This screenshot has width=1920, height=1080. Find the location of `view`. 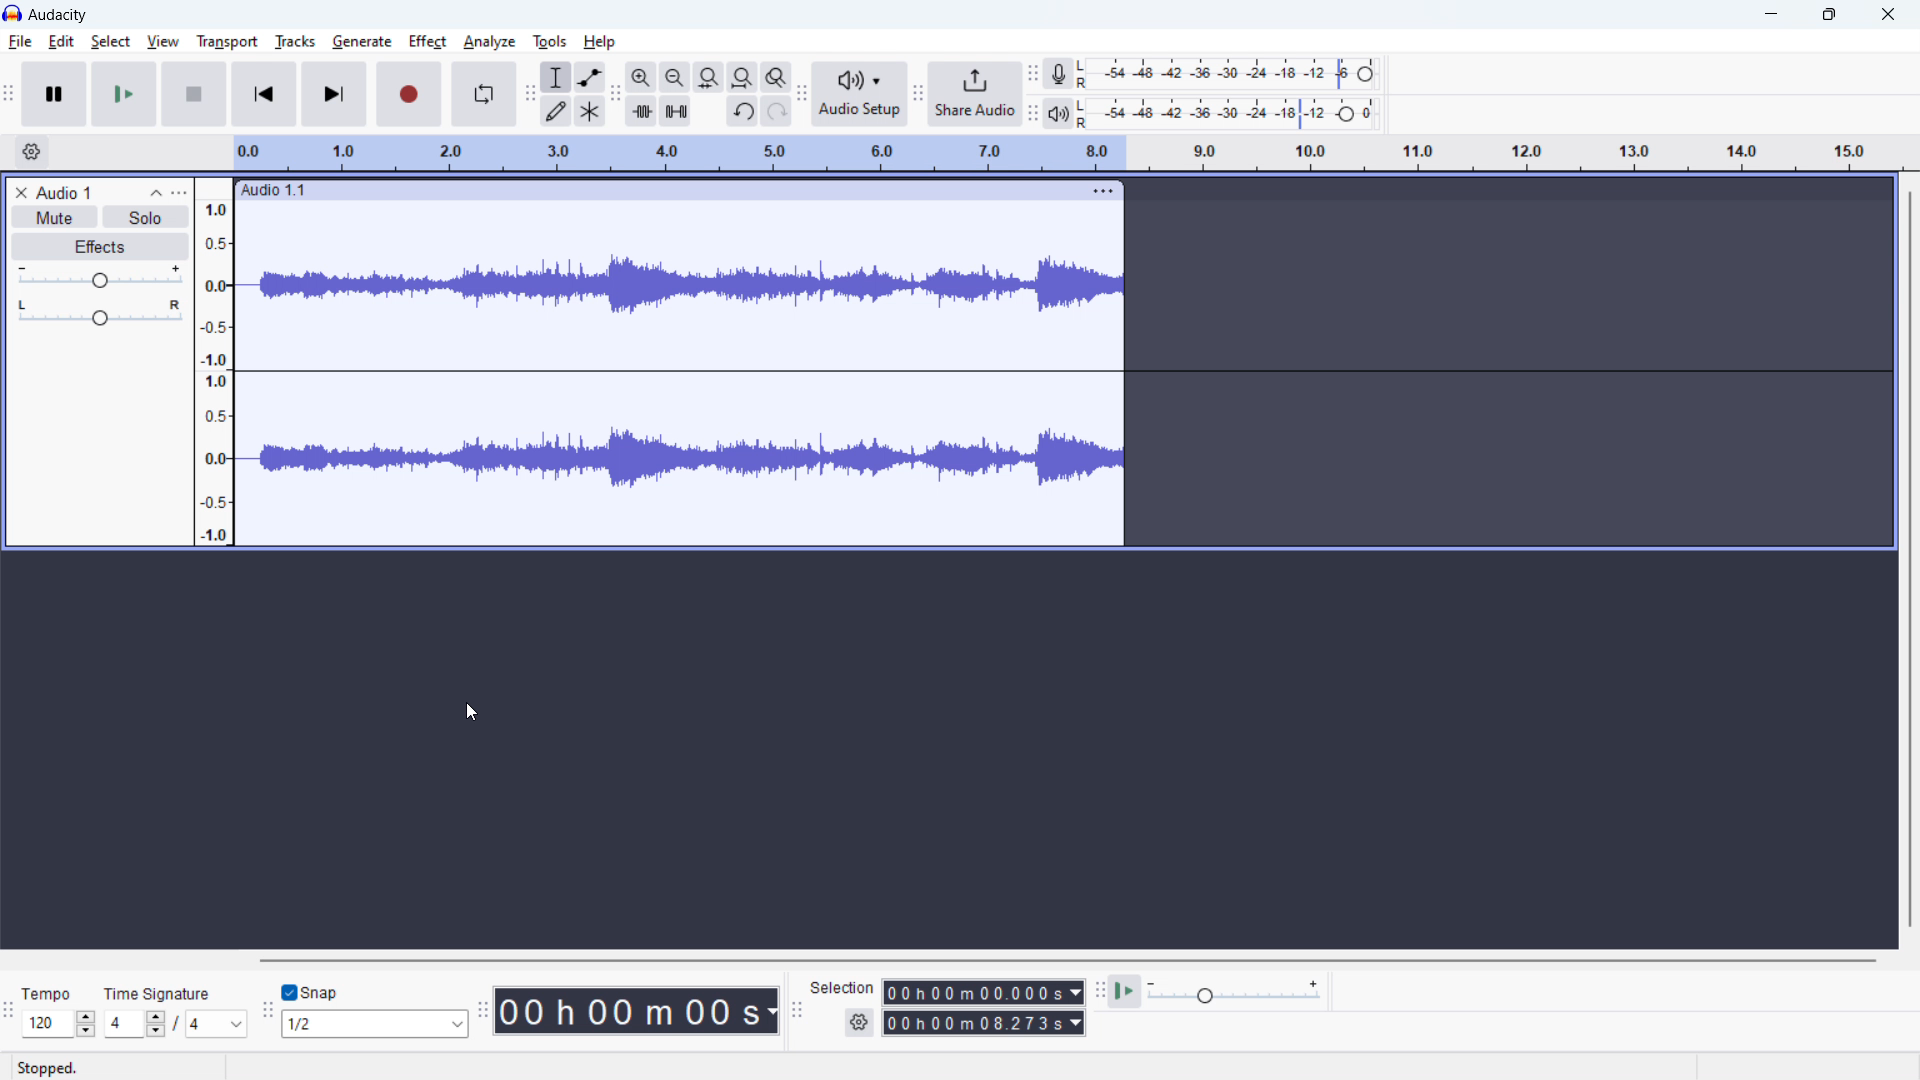

view is located at coordinates (162, 41).